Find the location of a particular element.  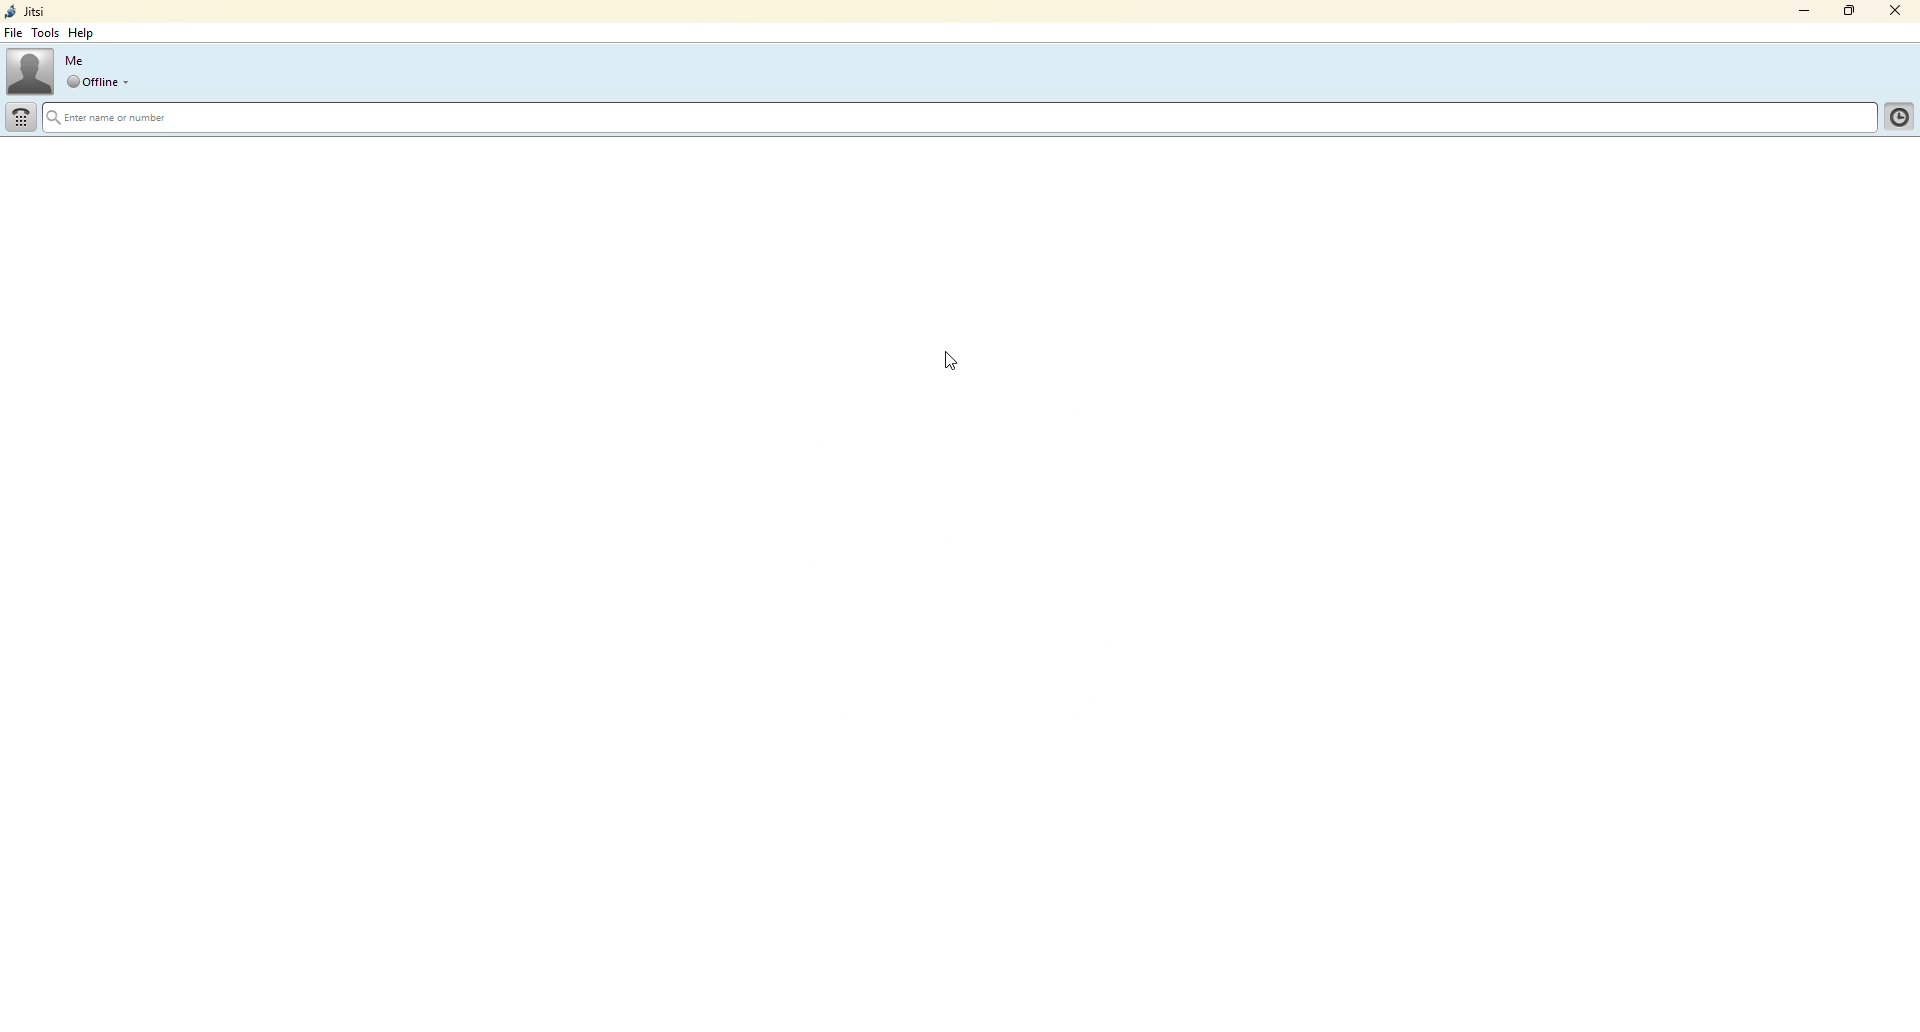

help is located at coordinates (83, 33).